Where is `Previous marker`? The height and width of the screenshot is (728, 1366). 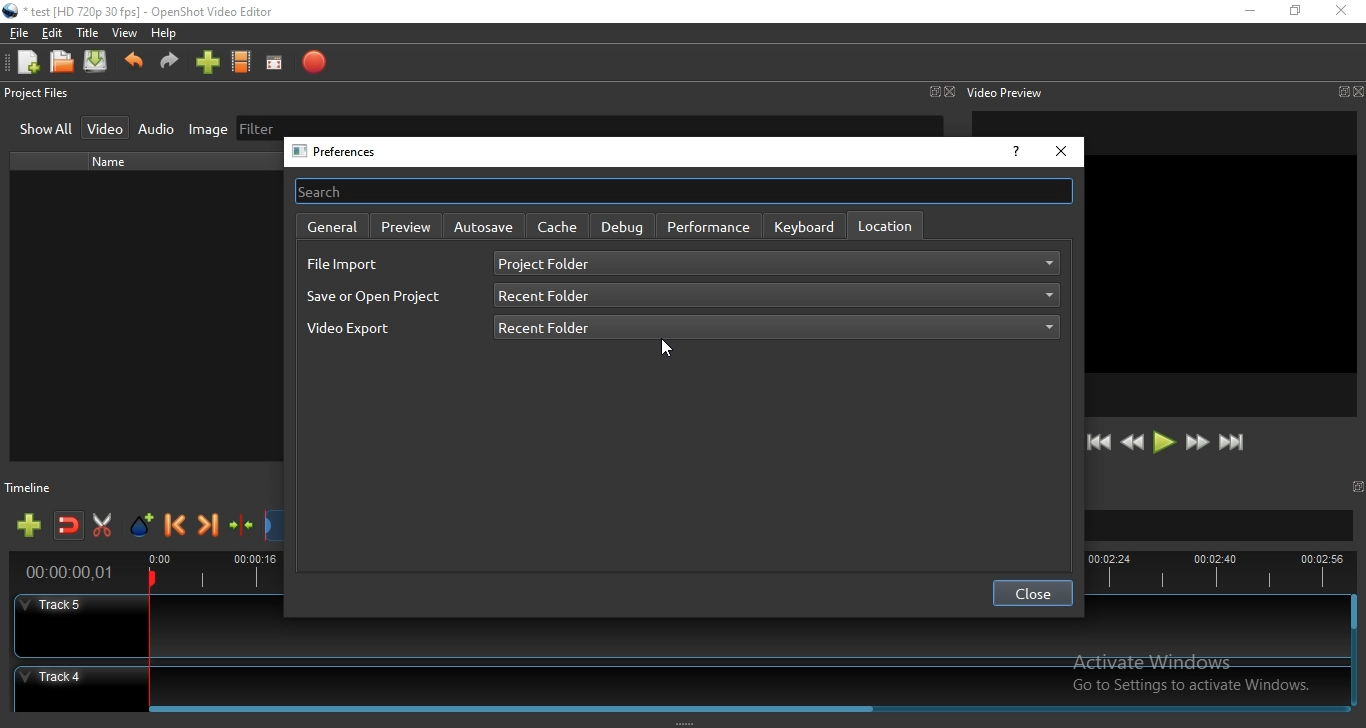
Previous marker is located at coordinates (176, 527).